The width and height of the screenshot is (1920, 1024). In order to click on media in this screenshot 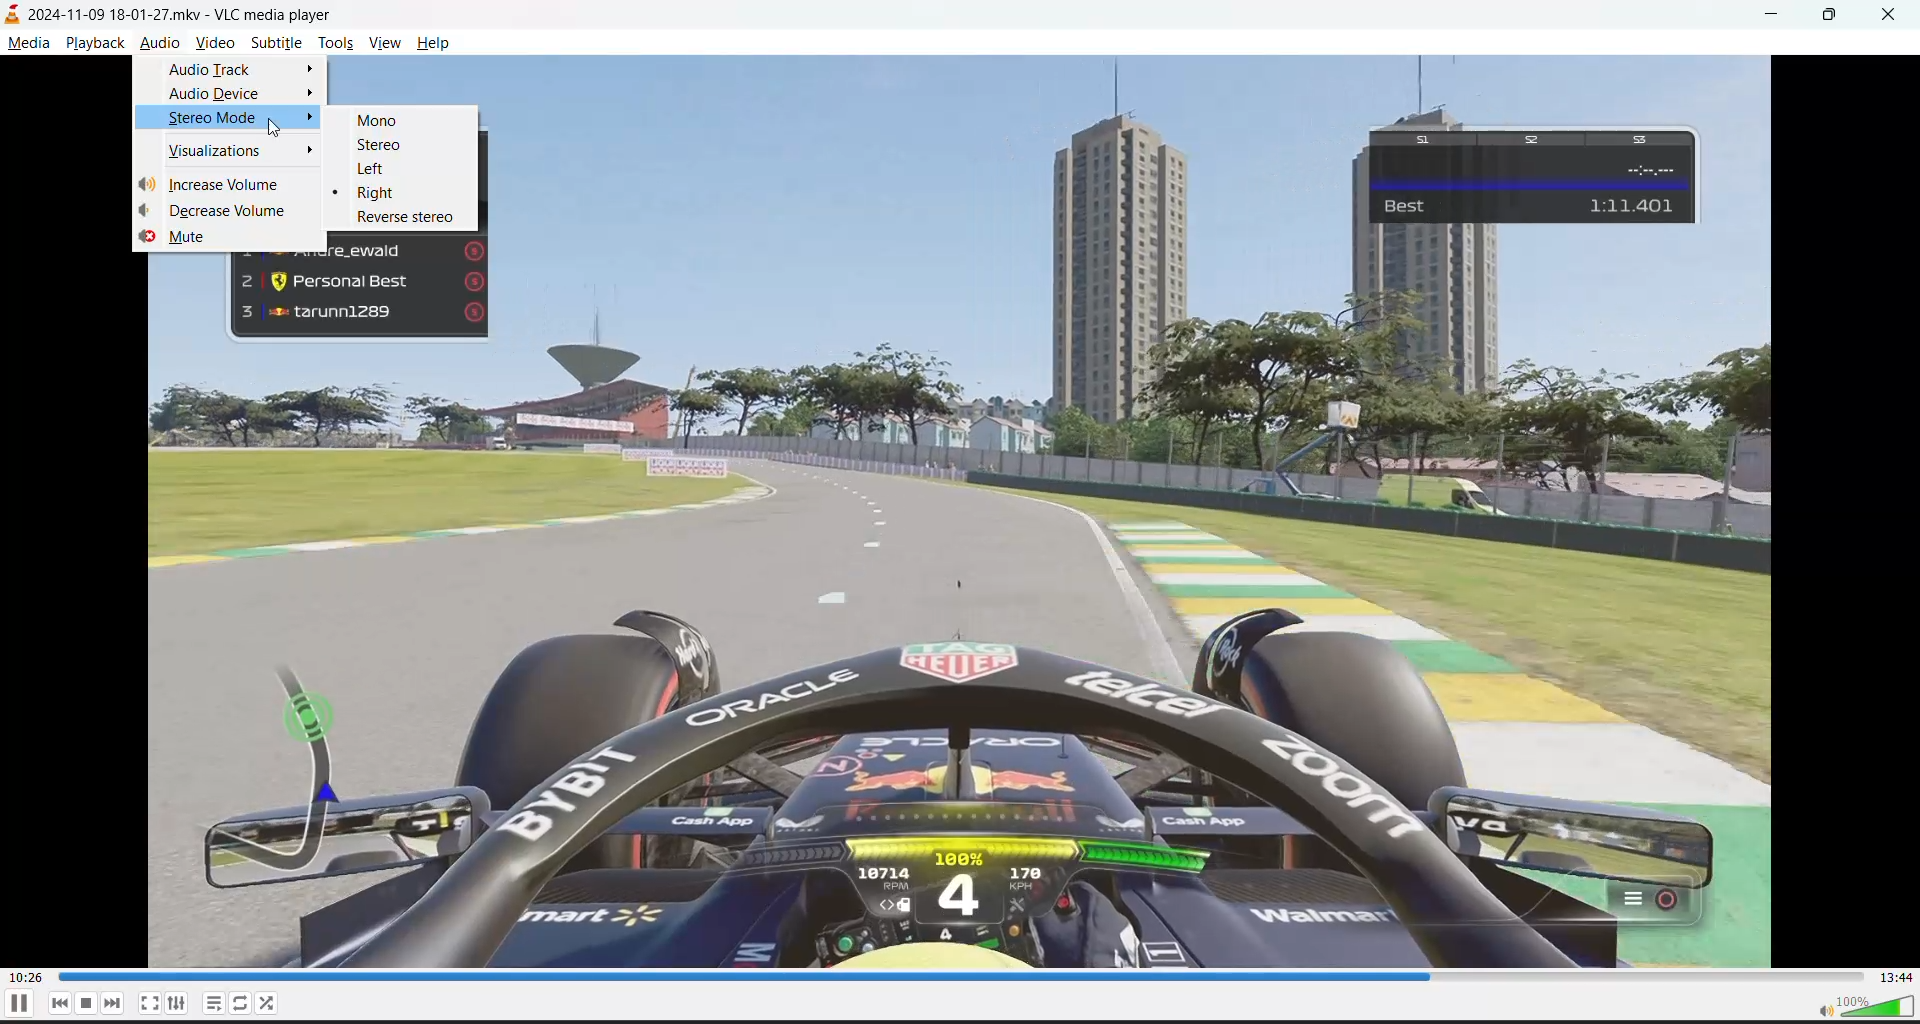, I will do `click(28, 44)`.